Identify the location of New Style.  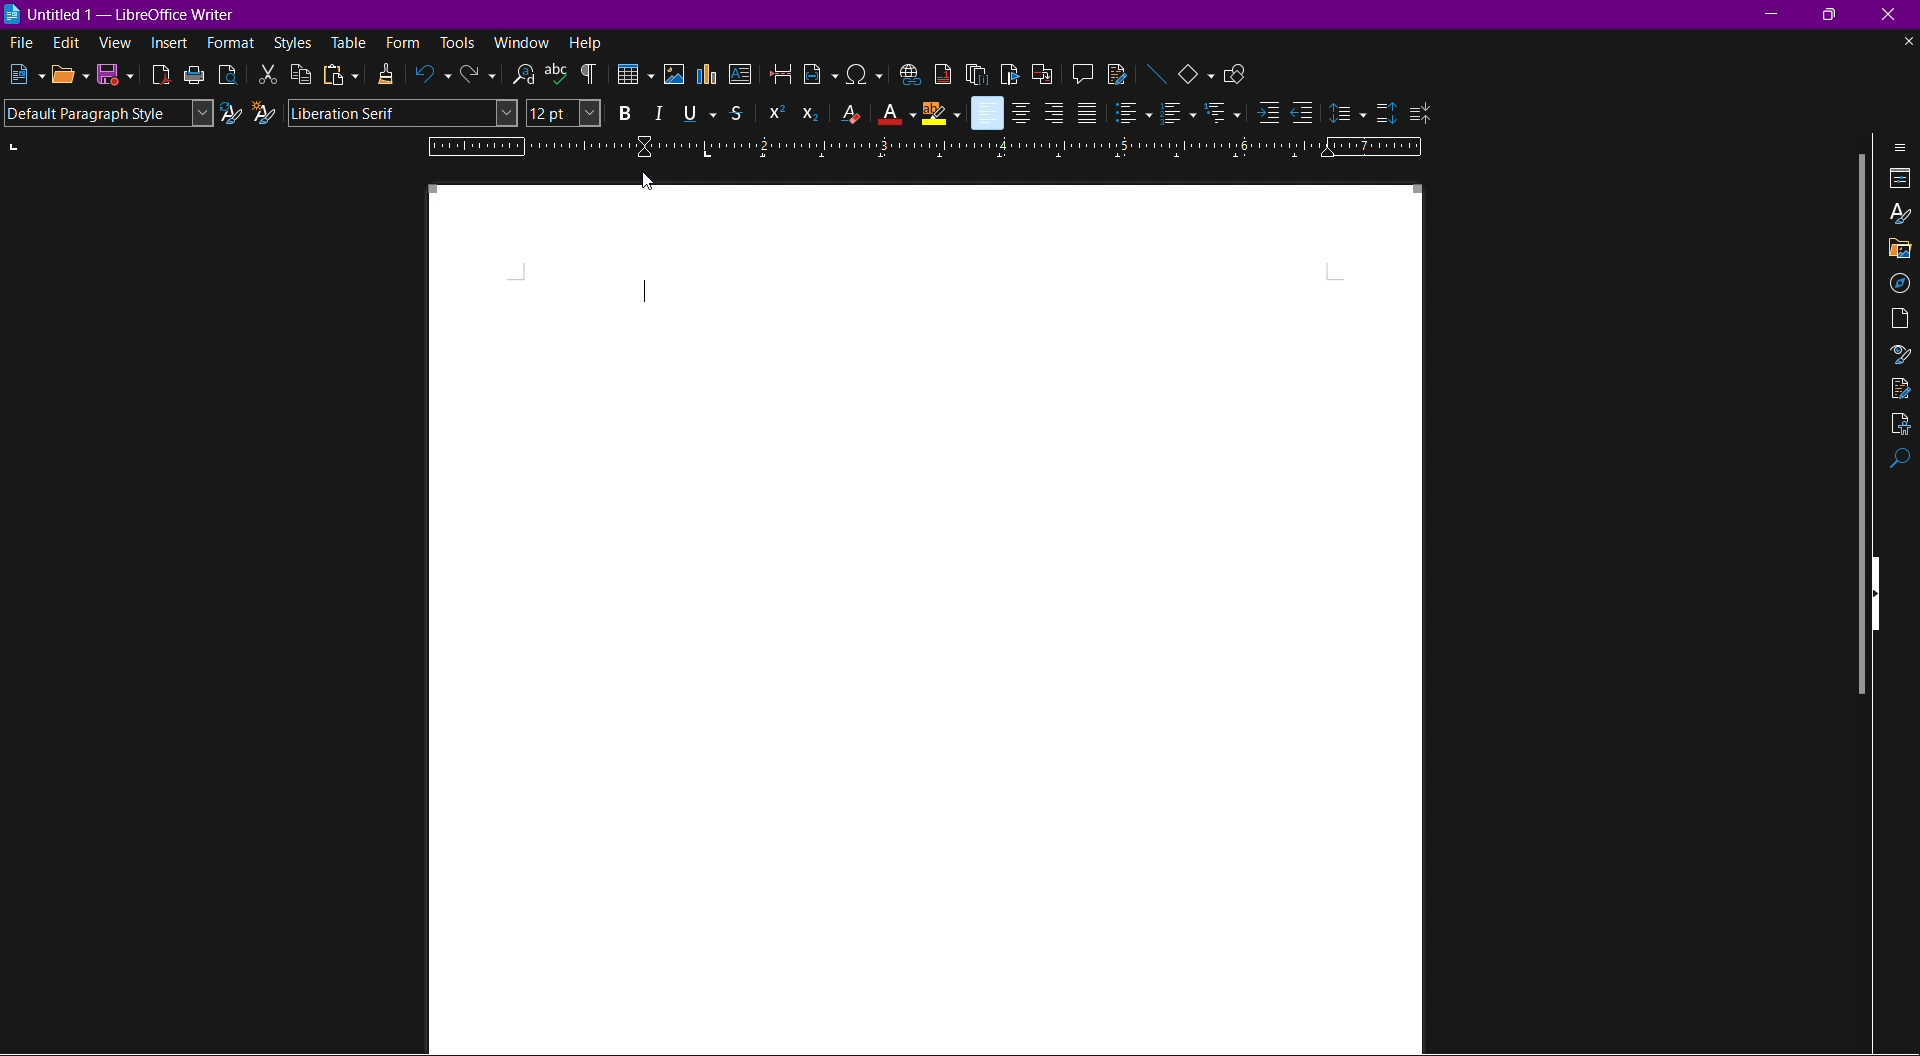
(266, 113).